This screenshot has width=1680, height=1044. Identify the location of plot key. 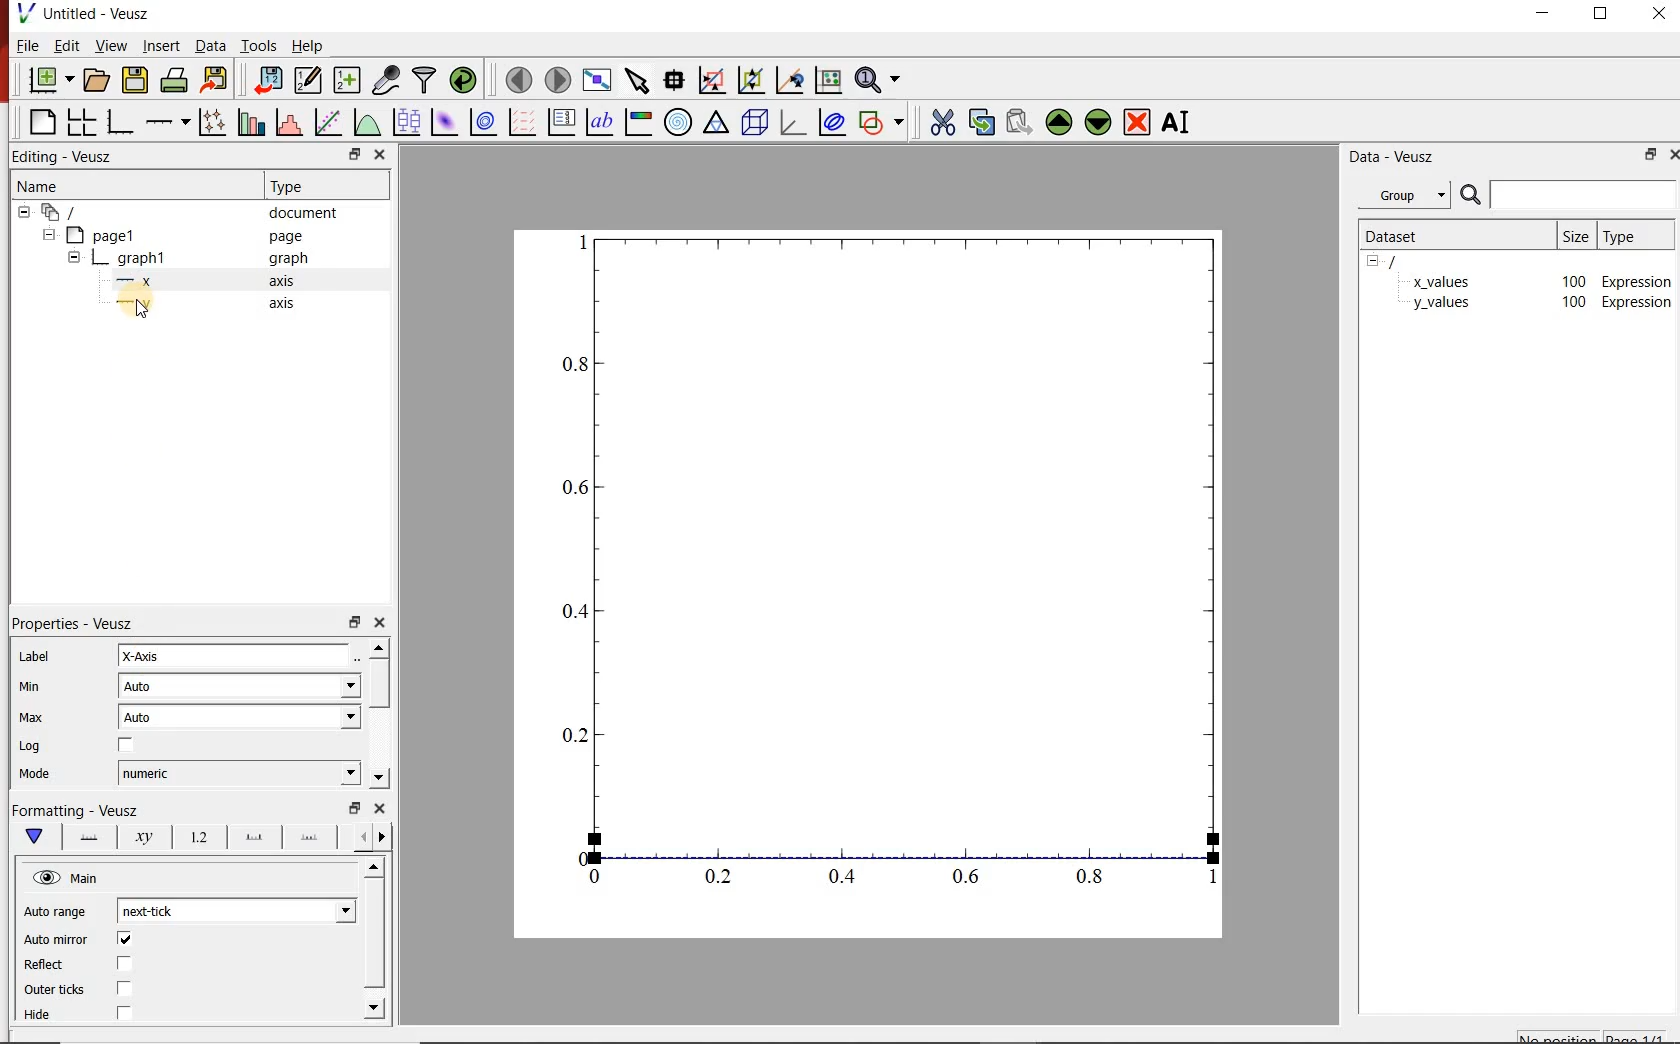
(563, 121).